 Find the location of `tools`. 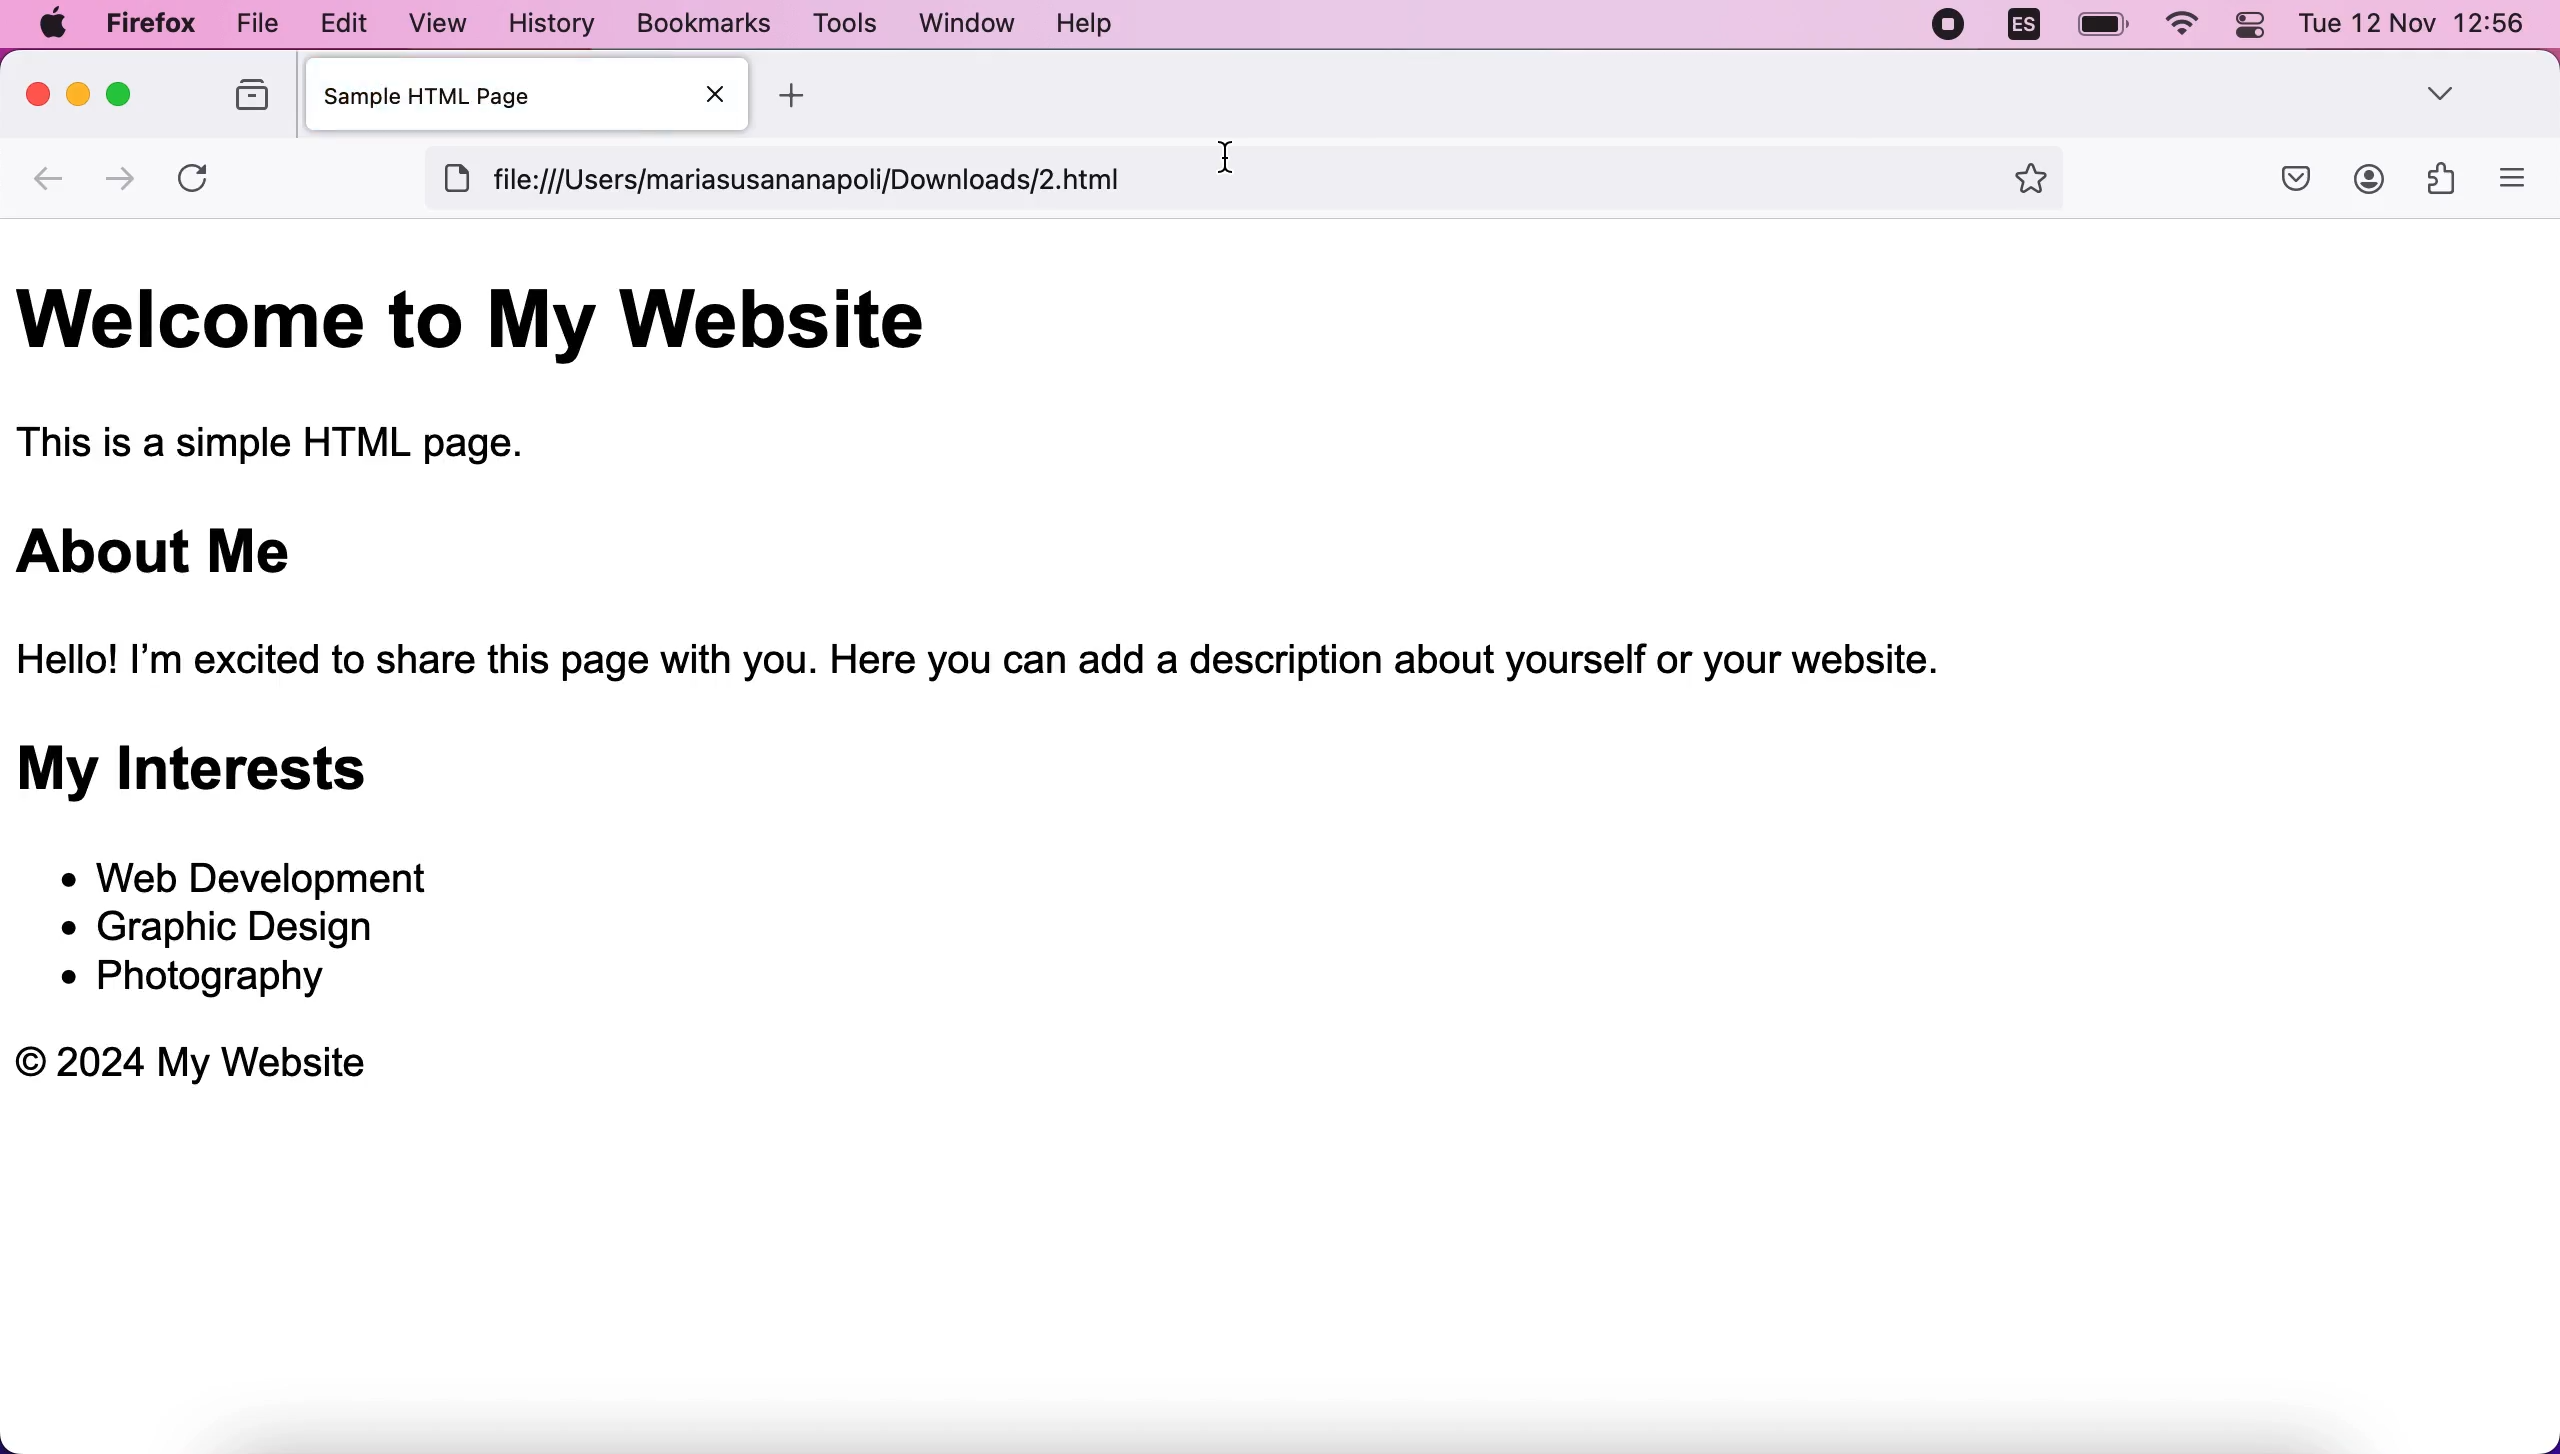

tools is located at coordinates (843, 23).